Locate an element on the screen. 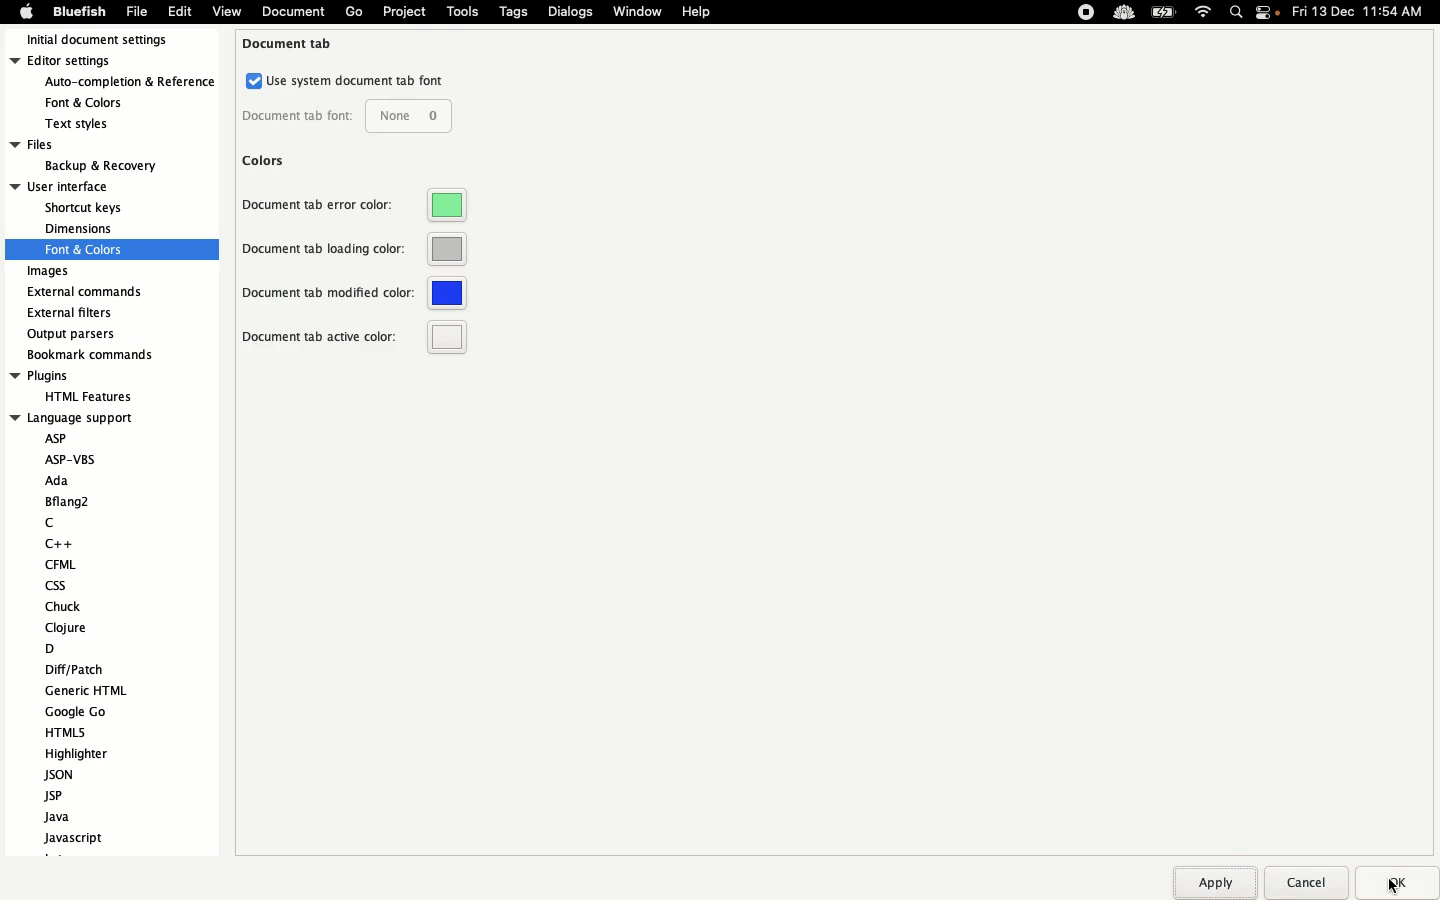 The image size is (1440, 900). Document tab font is located at coordinates (346, 117).